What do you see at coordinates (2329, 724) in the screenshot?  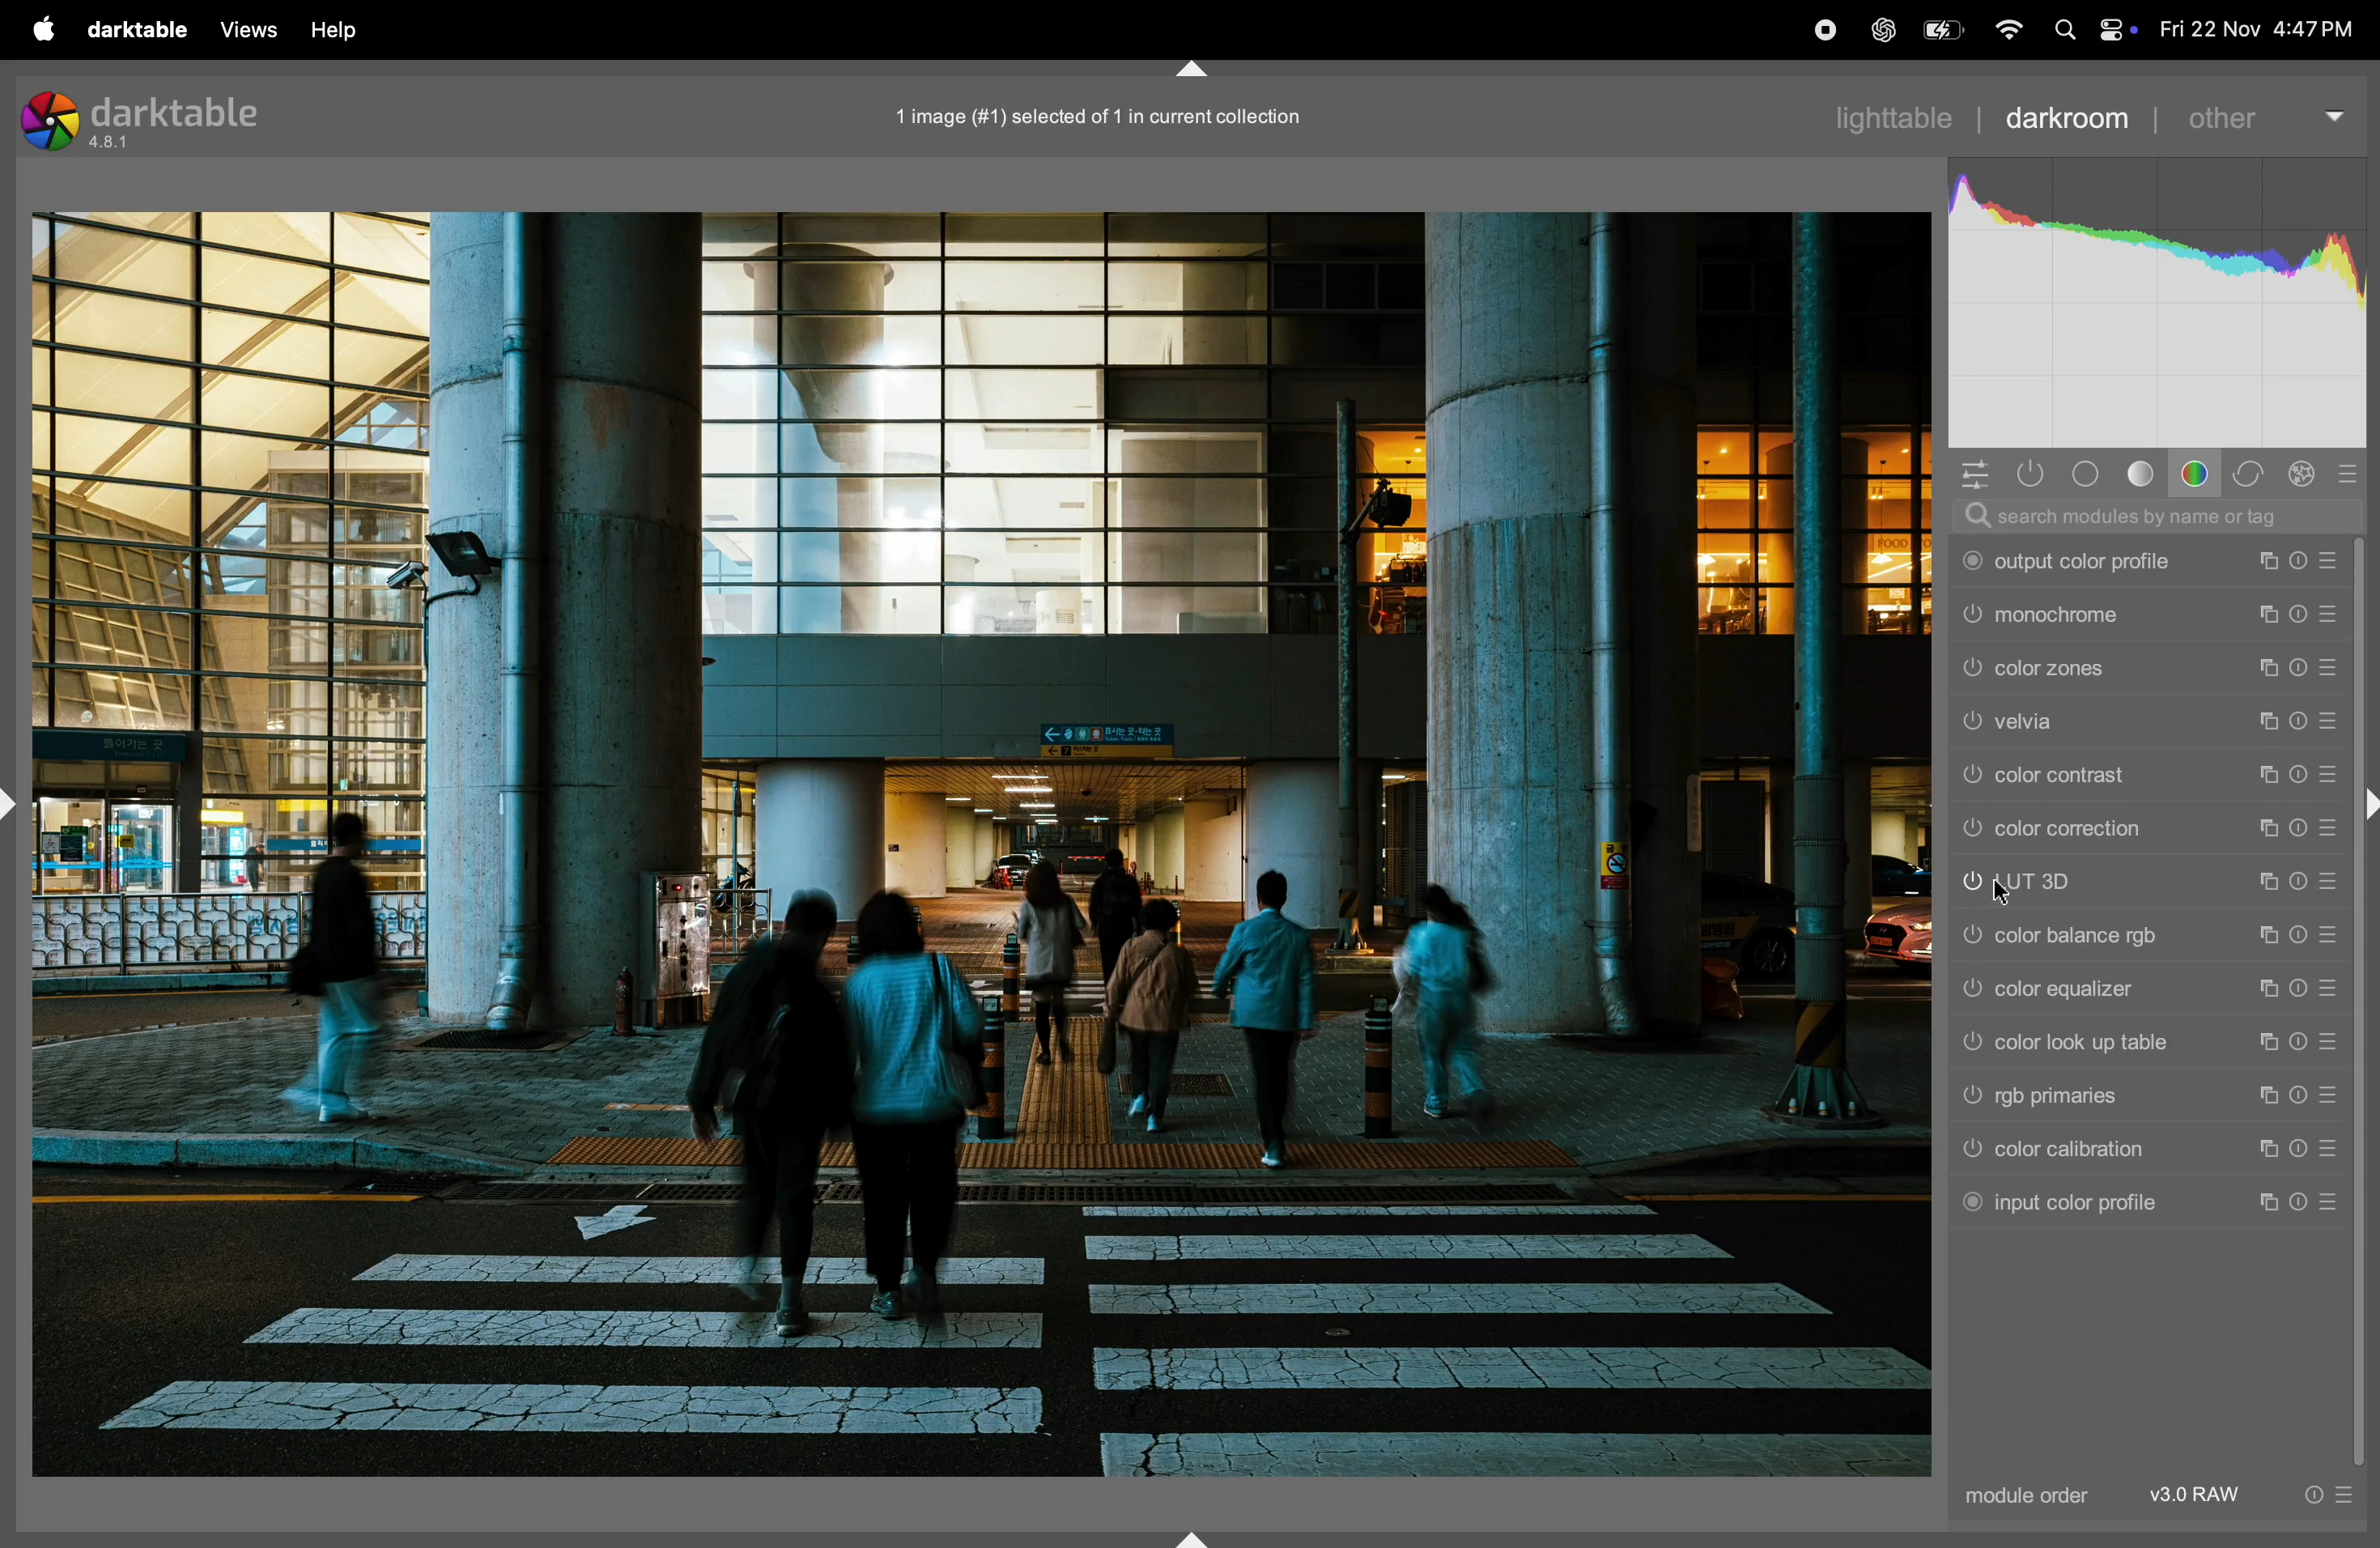 I see `presets` at bounding box center [2329, 724].